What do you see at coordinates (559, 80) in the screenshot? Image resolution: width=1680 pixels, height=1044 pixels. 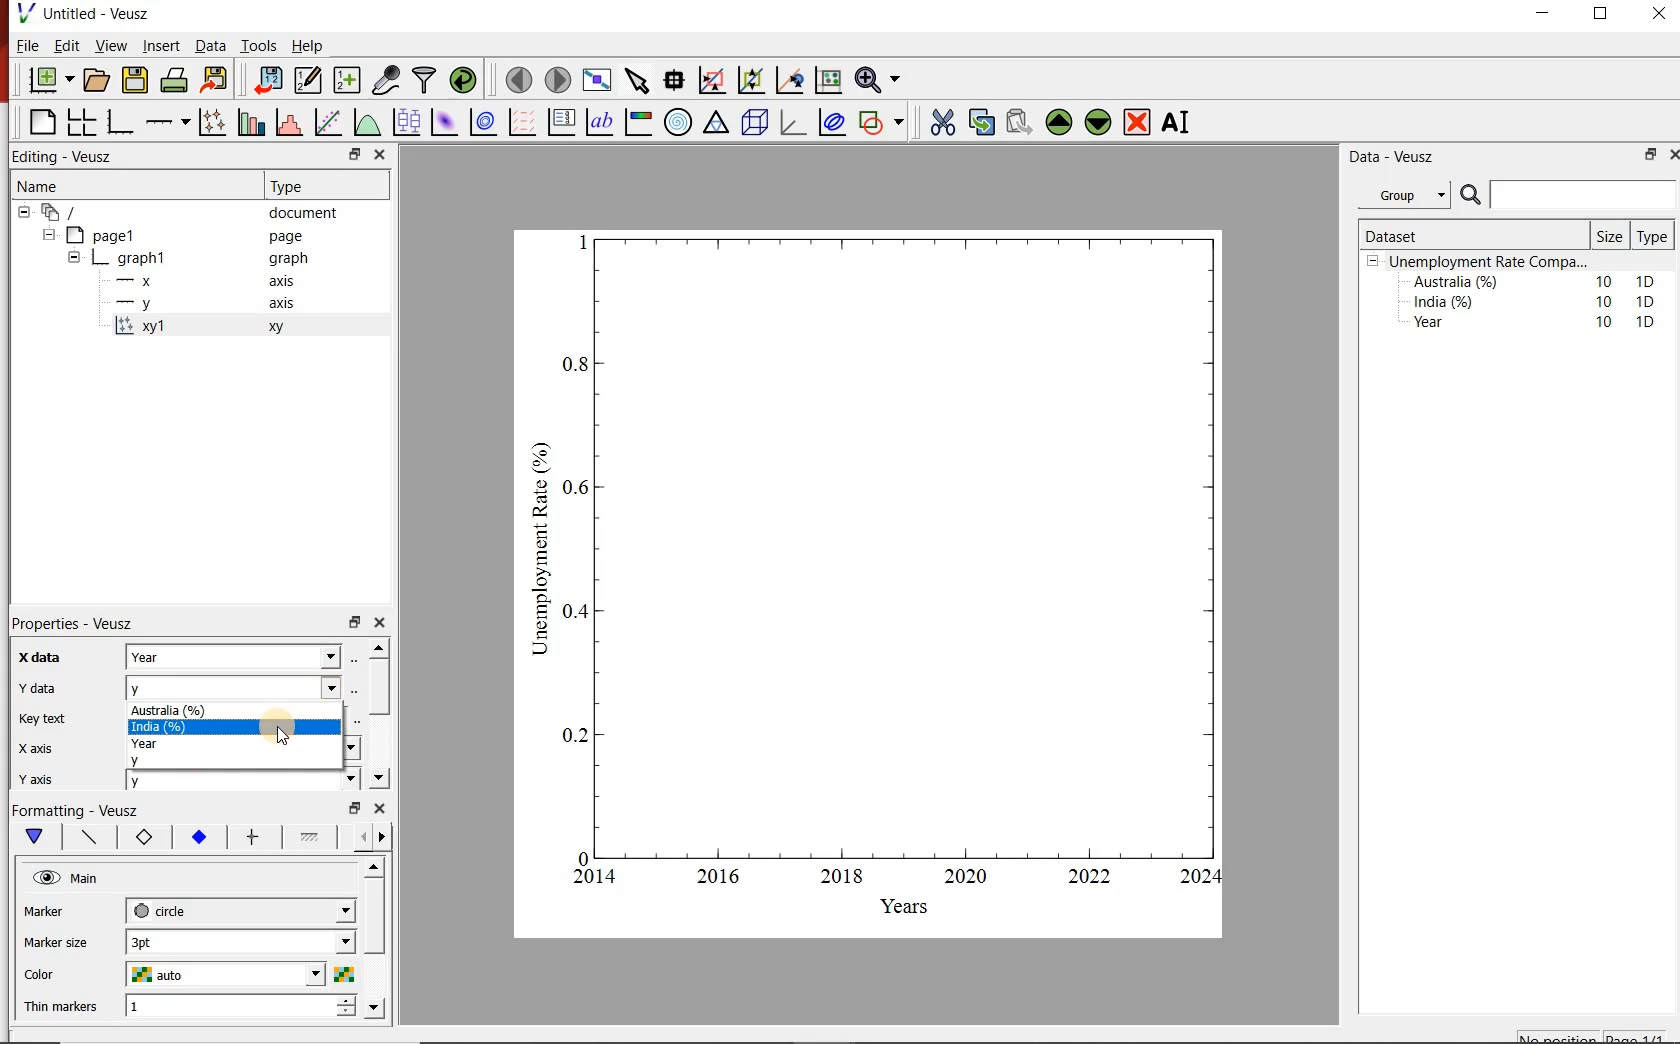 I see `move to next page` at bounding box center [559, 80].